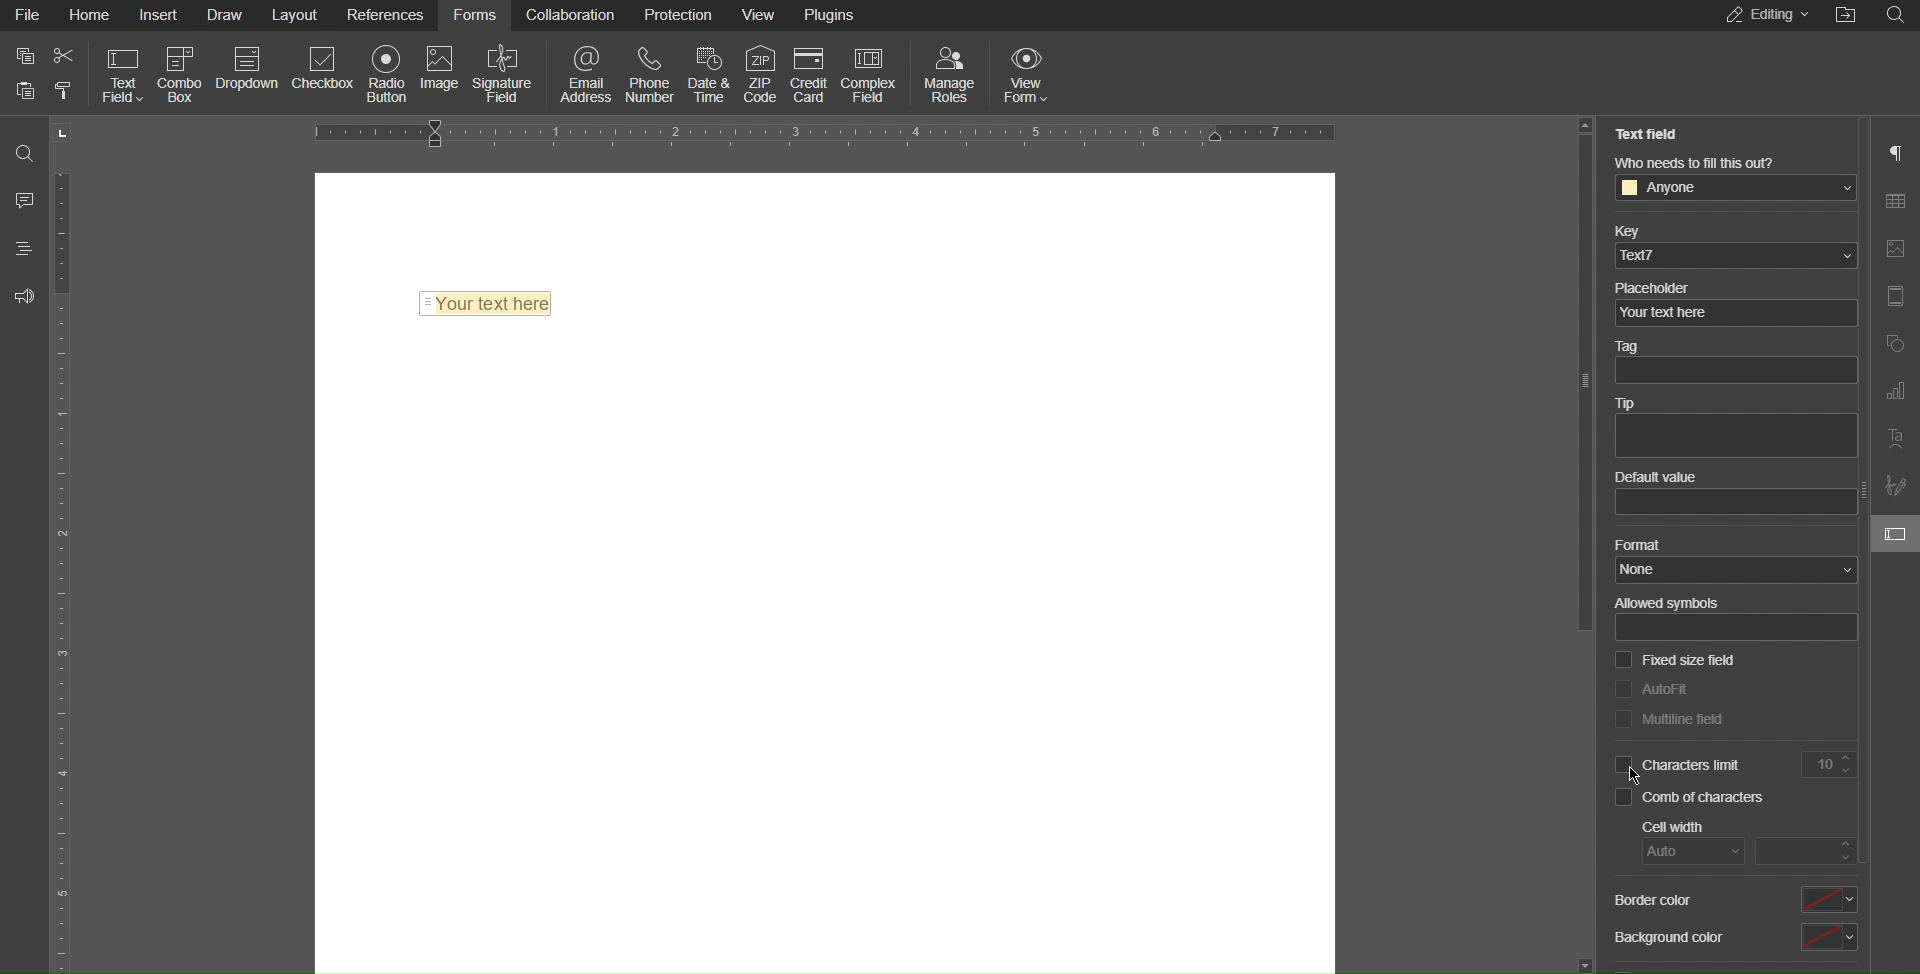  What do you see at coordinates (757, 69) in the screenshot?
I see `ZIP Code` at bounding box center [757, 69].